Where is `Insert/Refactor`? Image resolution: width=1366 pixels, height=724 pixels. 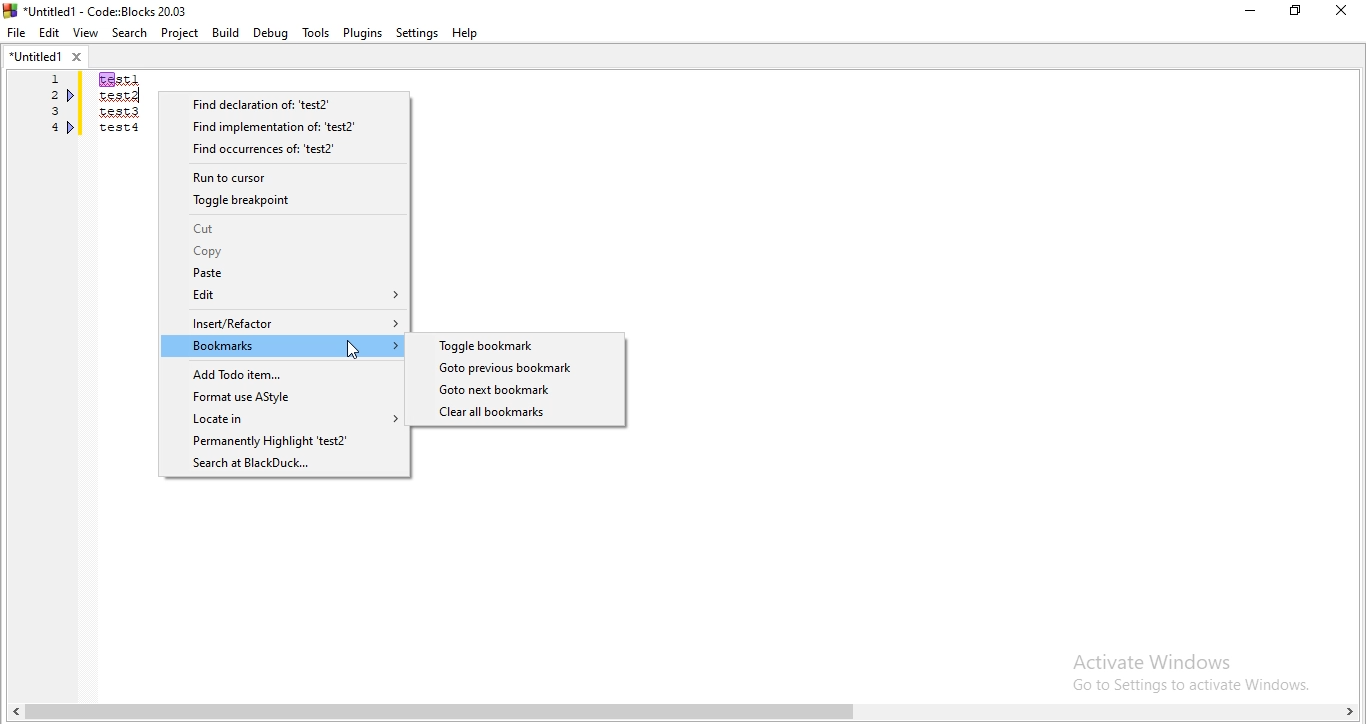 Insert/Refactor is located at coordinates (283, 322).